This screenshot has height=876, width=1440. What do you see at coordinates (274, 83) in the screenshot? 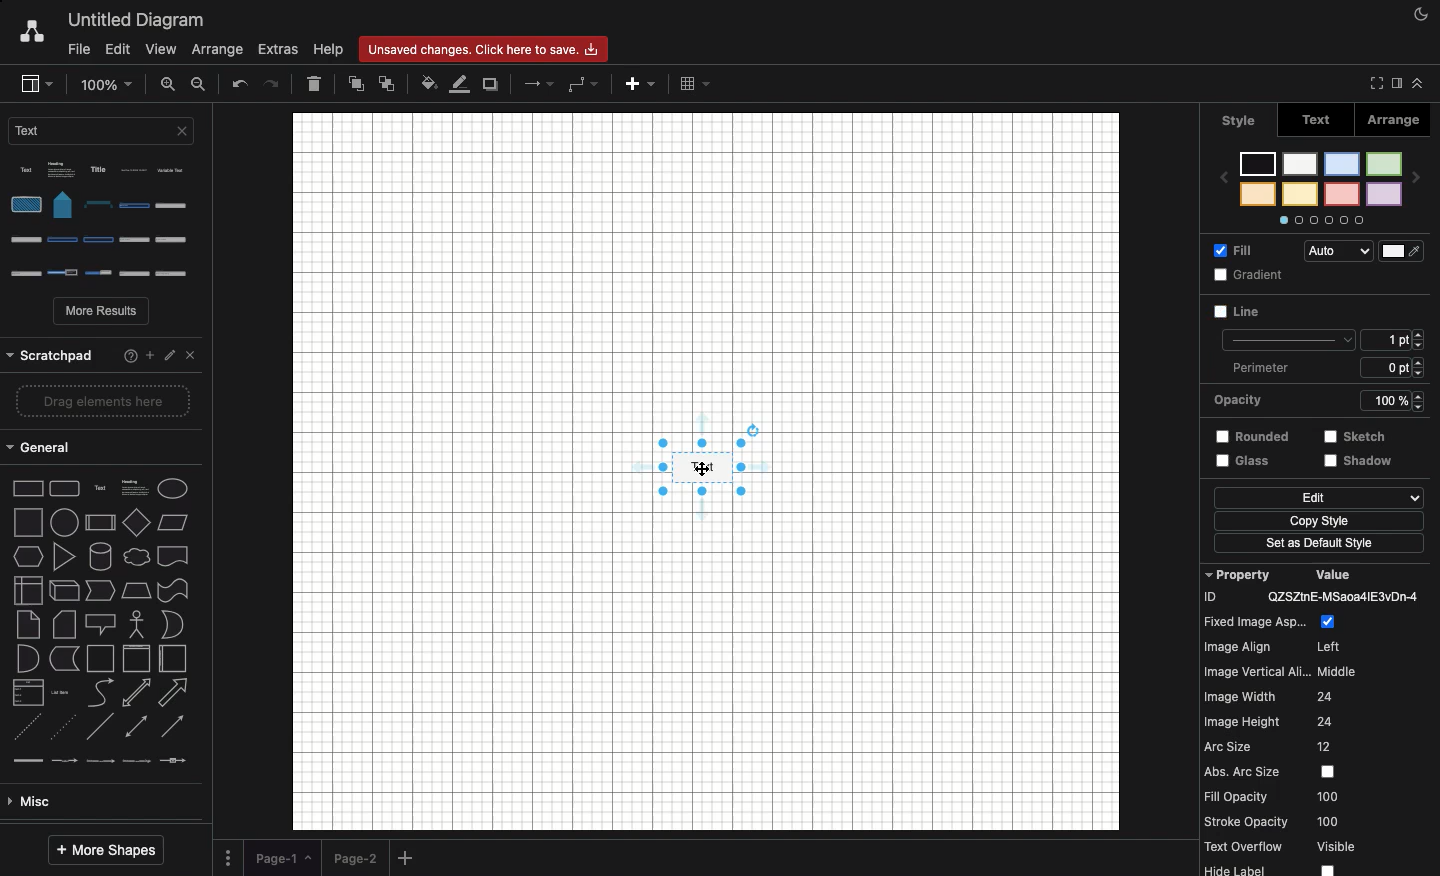
I see `Redo` at bounding box center [274, 83].